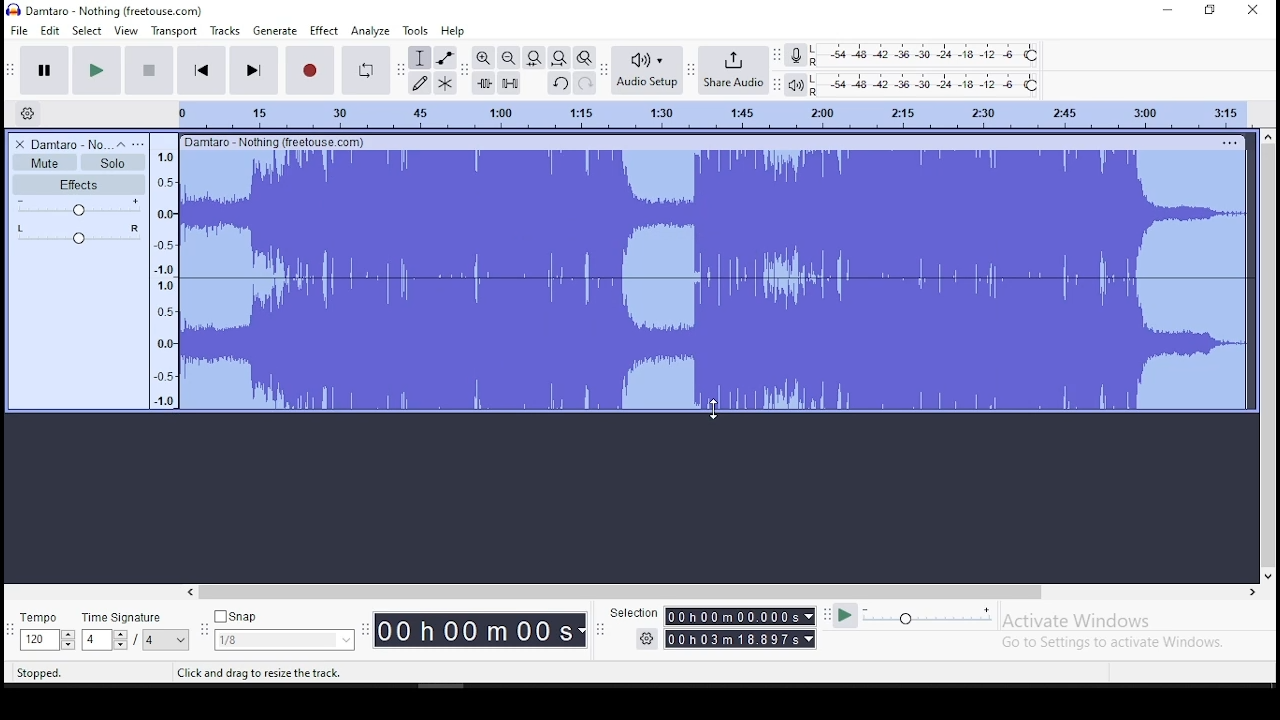 The width and height of the screenshot is (1280, 720). What do you see at coordinates (178, 640) in the screenshot?
I see `Drop down` at bounding box center [178, 640].